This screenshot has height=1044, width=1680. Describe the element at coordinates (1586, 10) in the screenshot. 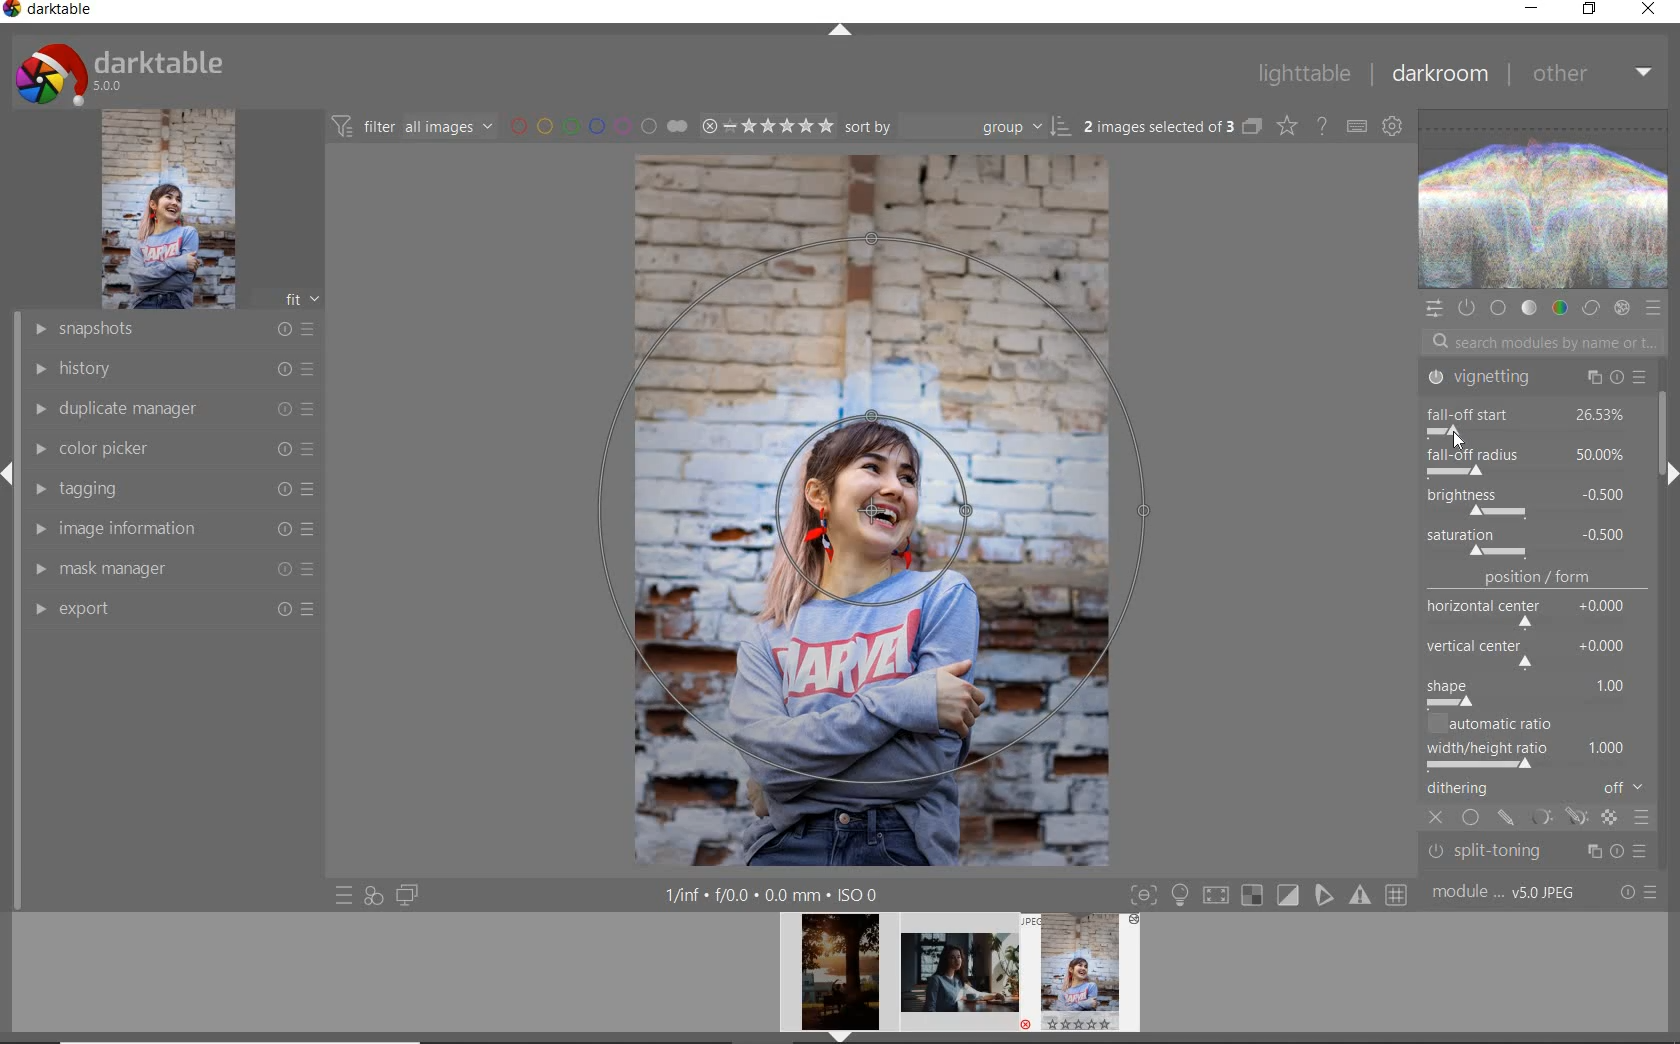

I see `RSTORE` at that location.